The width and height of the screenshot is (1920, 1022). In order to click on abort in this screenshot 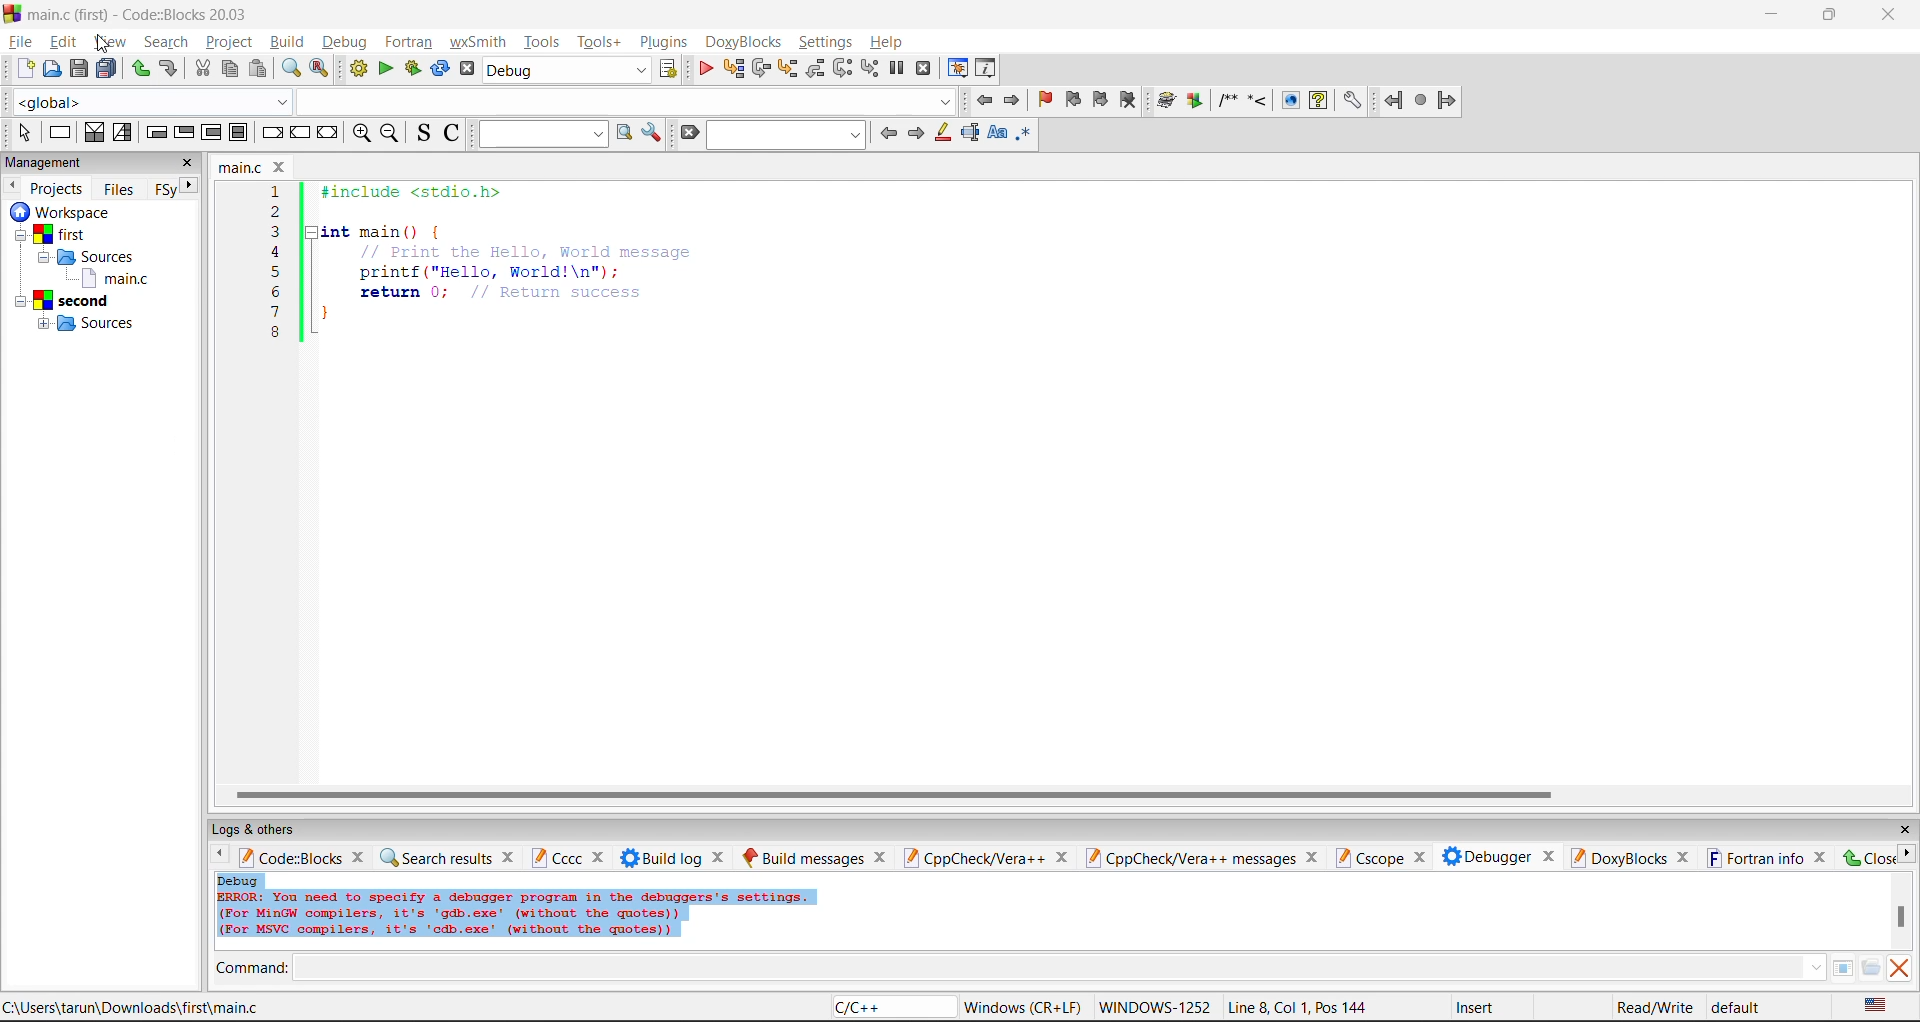, I will do `click(468, 69)`.